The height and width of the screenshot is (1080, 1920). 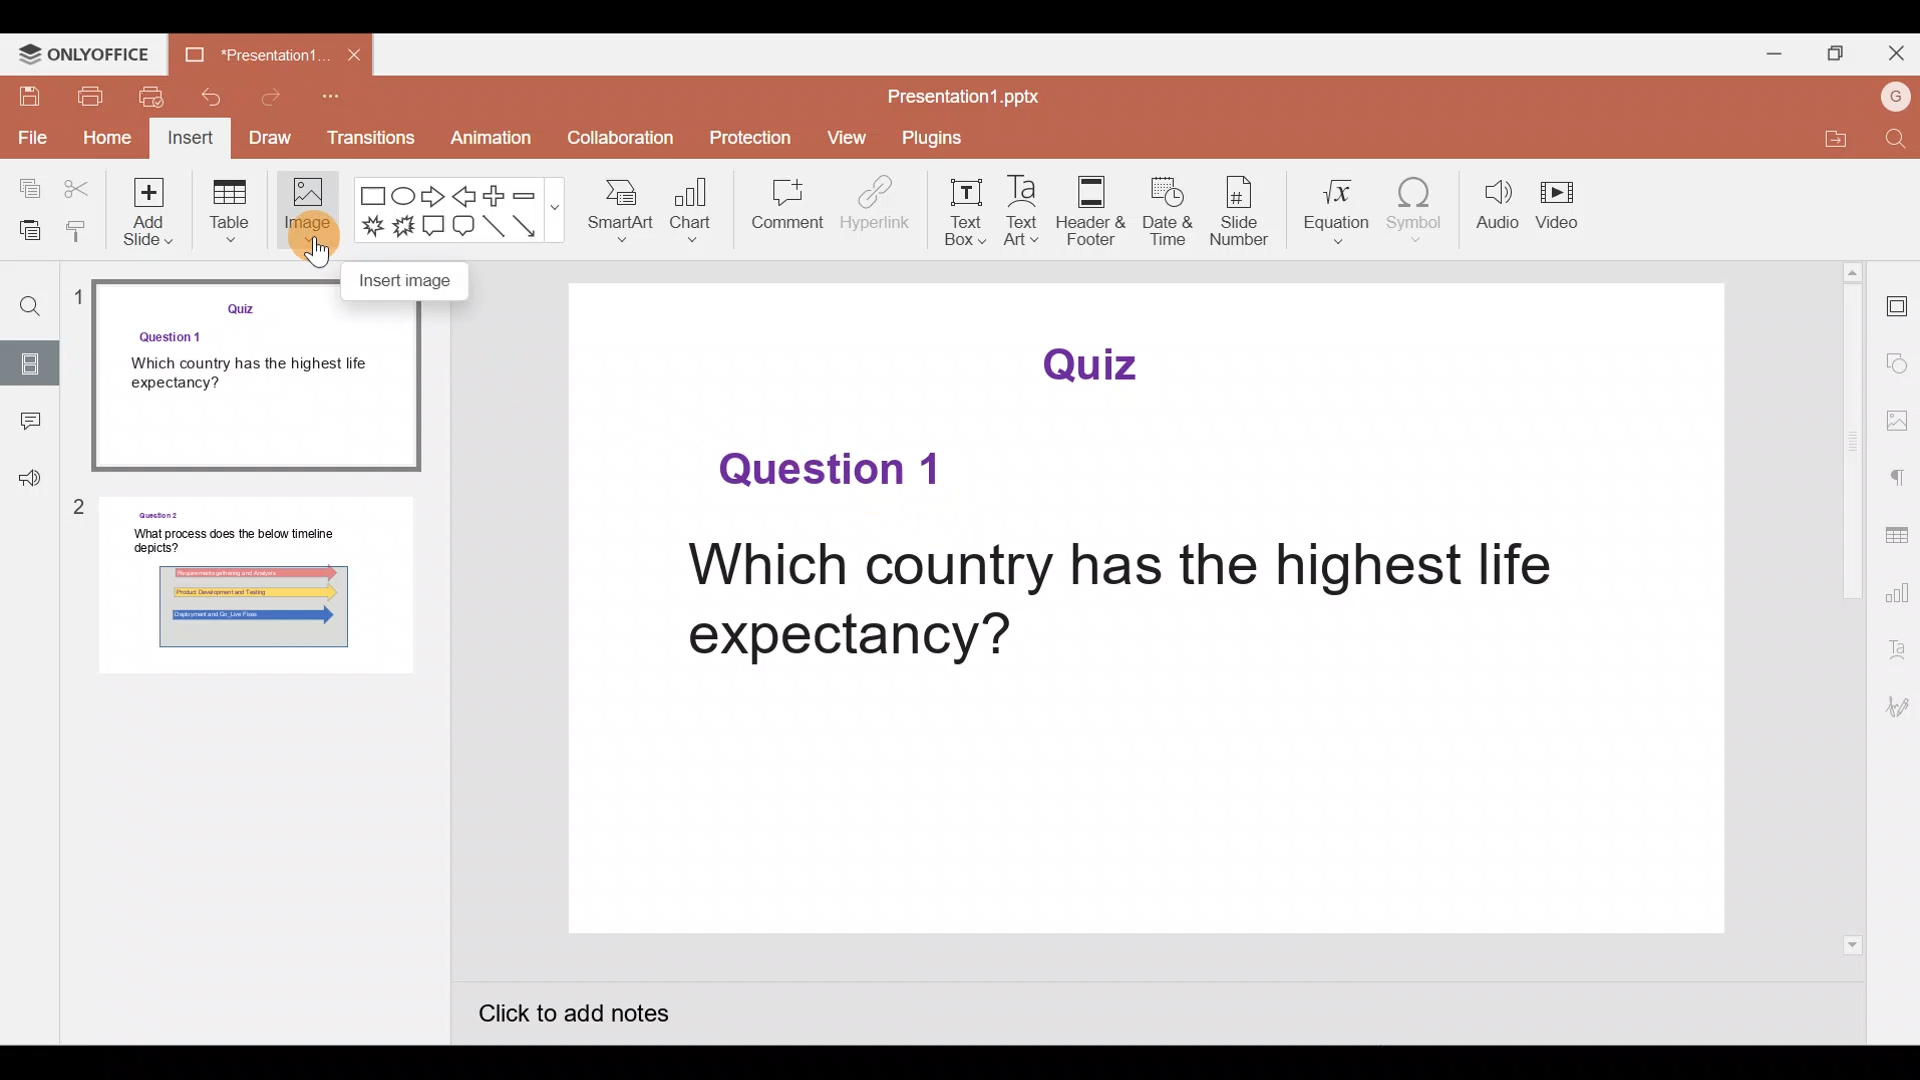 I want to click on Minus, so click(x=535, y=193).